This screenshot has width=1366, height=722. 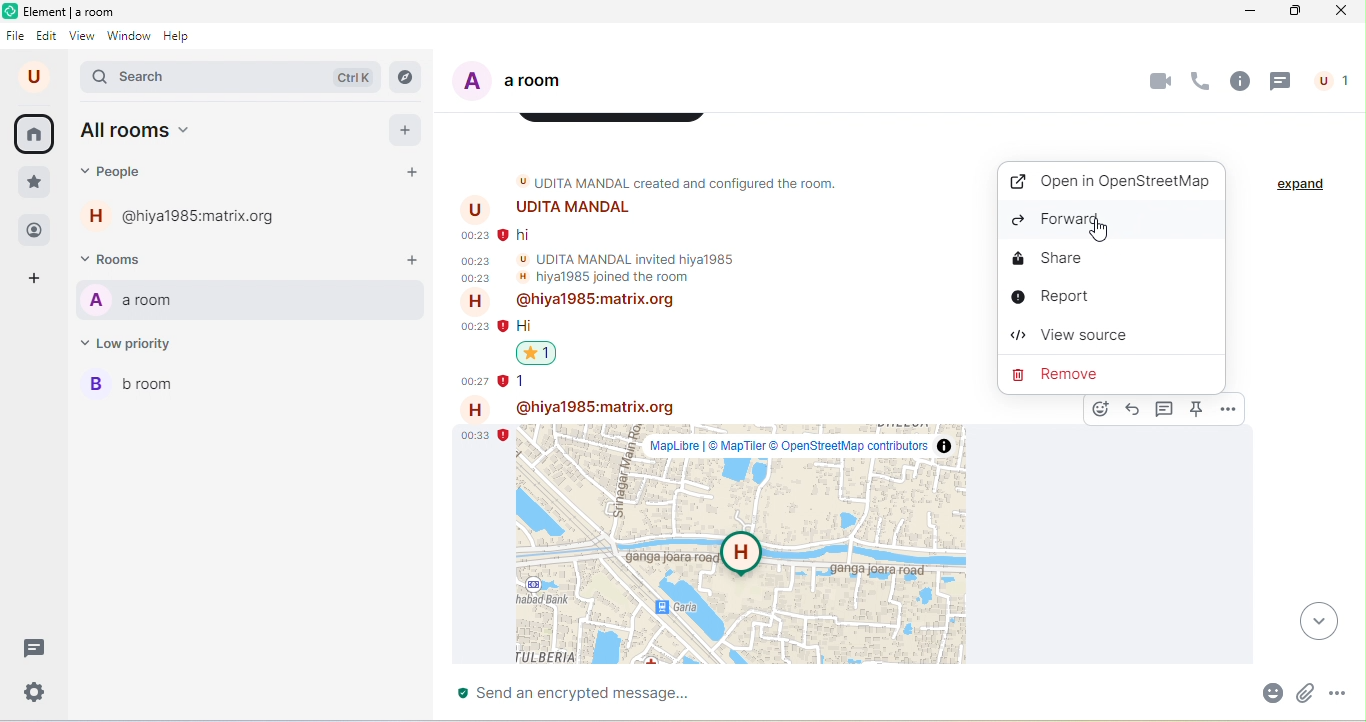 I want to click on account, so click(x=37, y=77).